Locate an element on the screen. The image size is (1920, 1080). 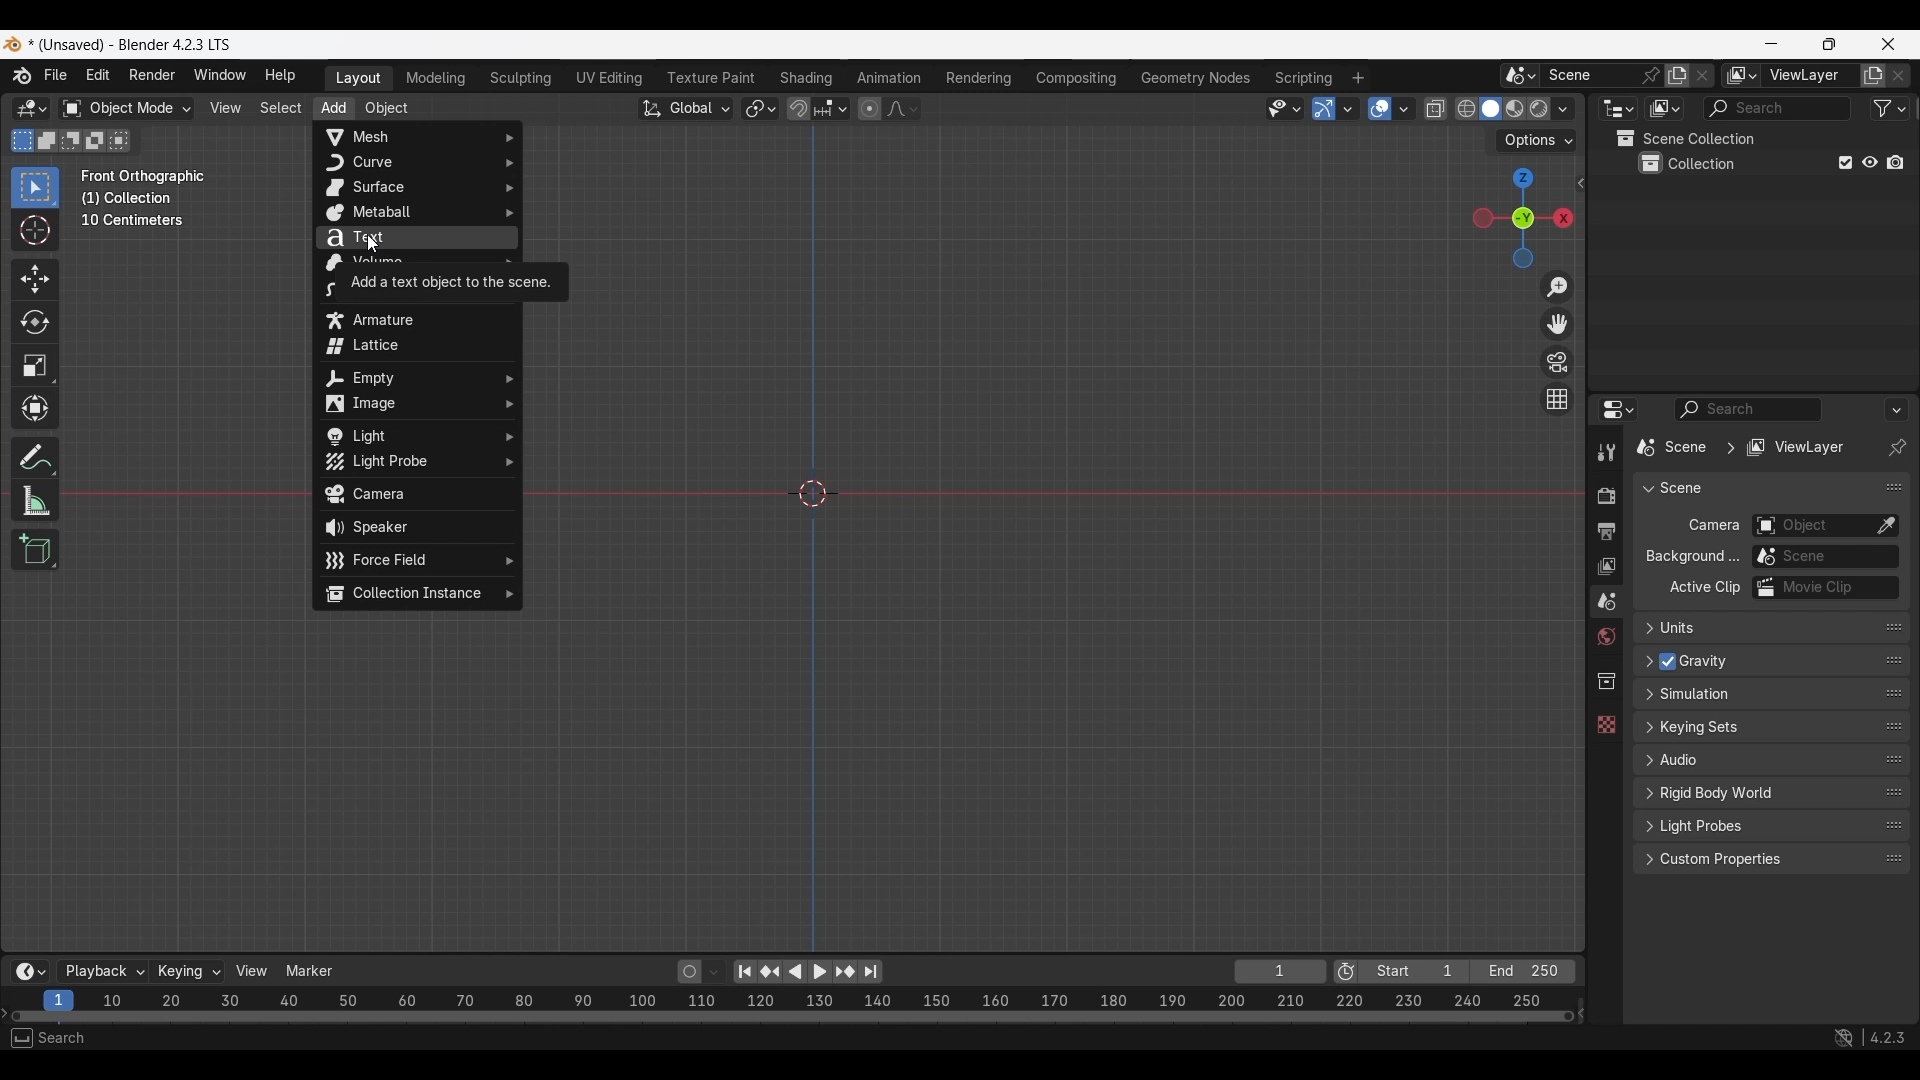
Current frame is located at coordinates (1280, 973).